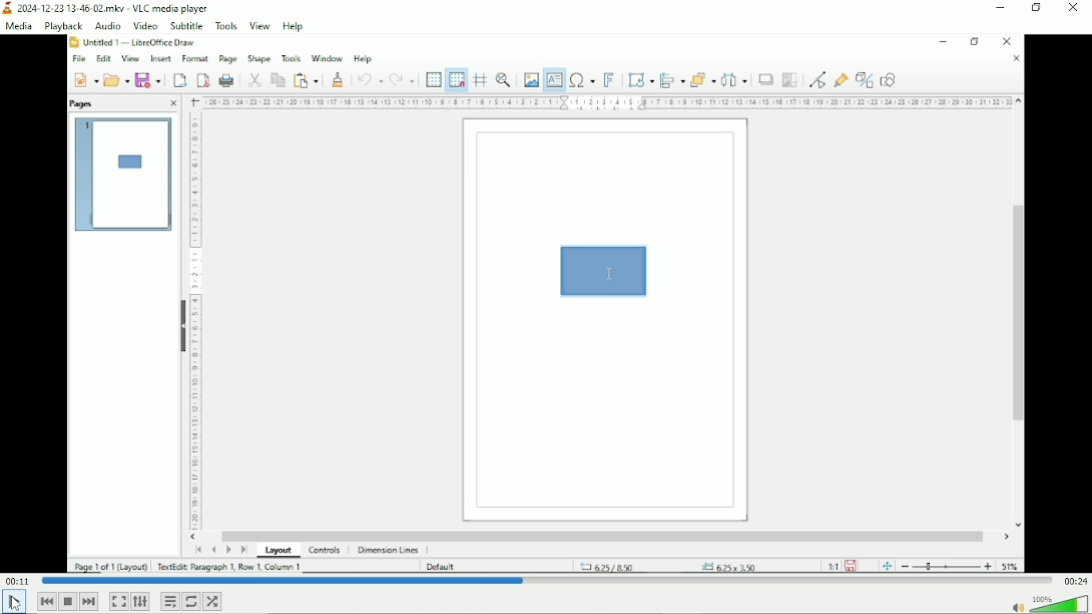  What do you see at coordinates (90, 602) in the screenshot?
I see `Next` at bounding box center [90, 602].